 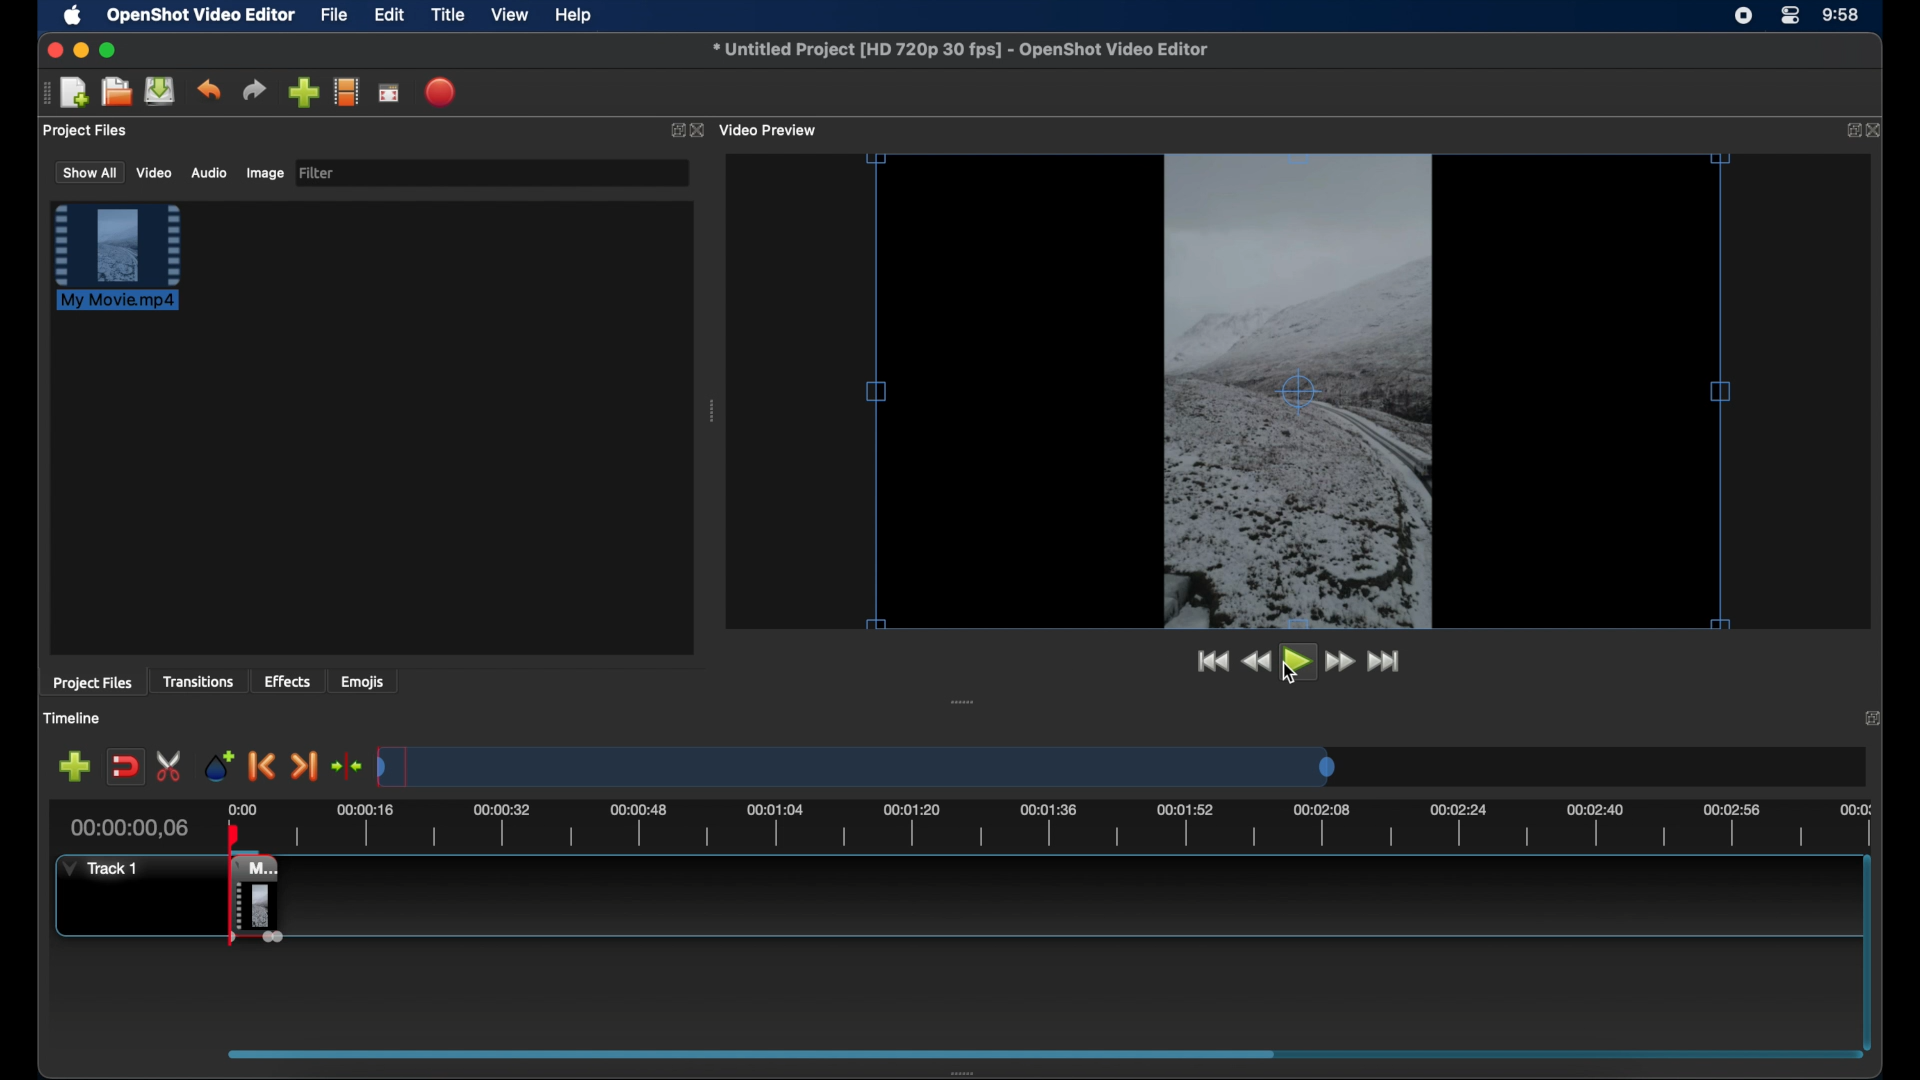 I want to click on jumpt to start, so click(x=1211, y=661).